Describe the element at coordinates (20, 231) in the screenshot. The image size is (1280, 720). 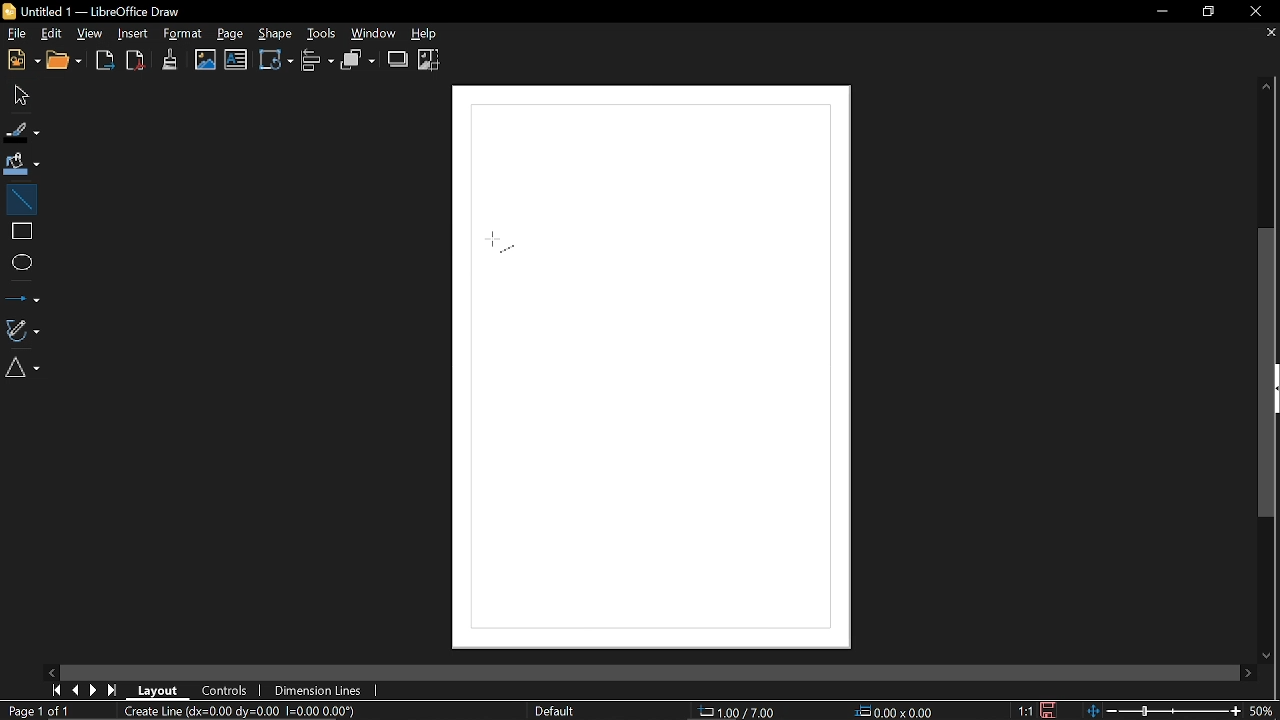
I see `rectangle` at that location.